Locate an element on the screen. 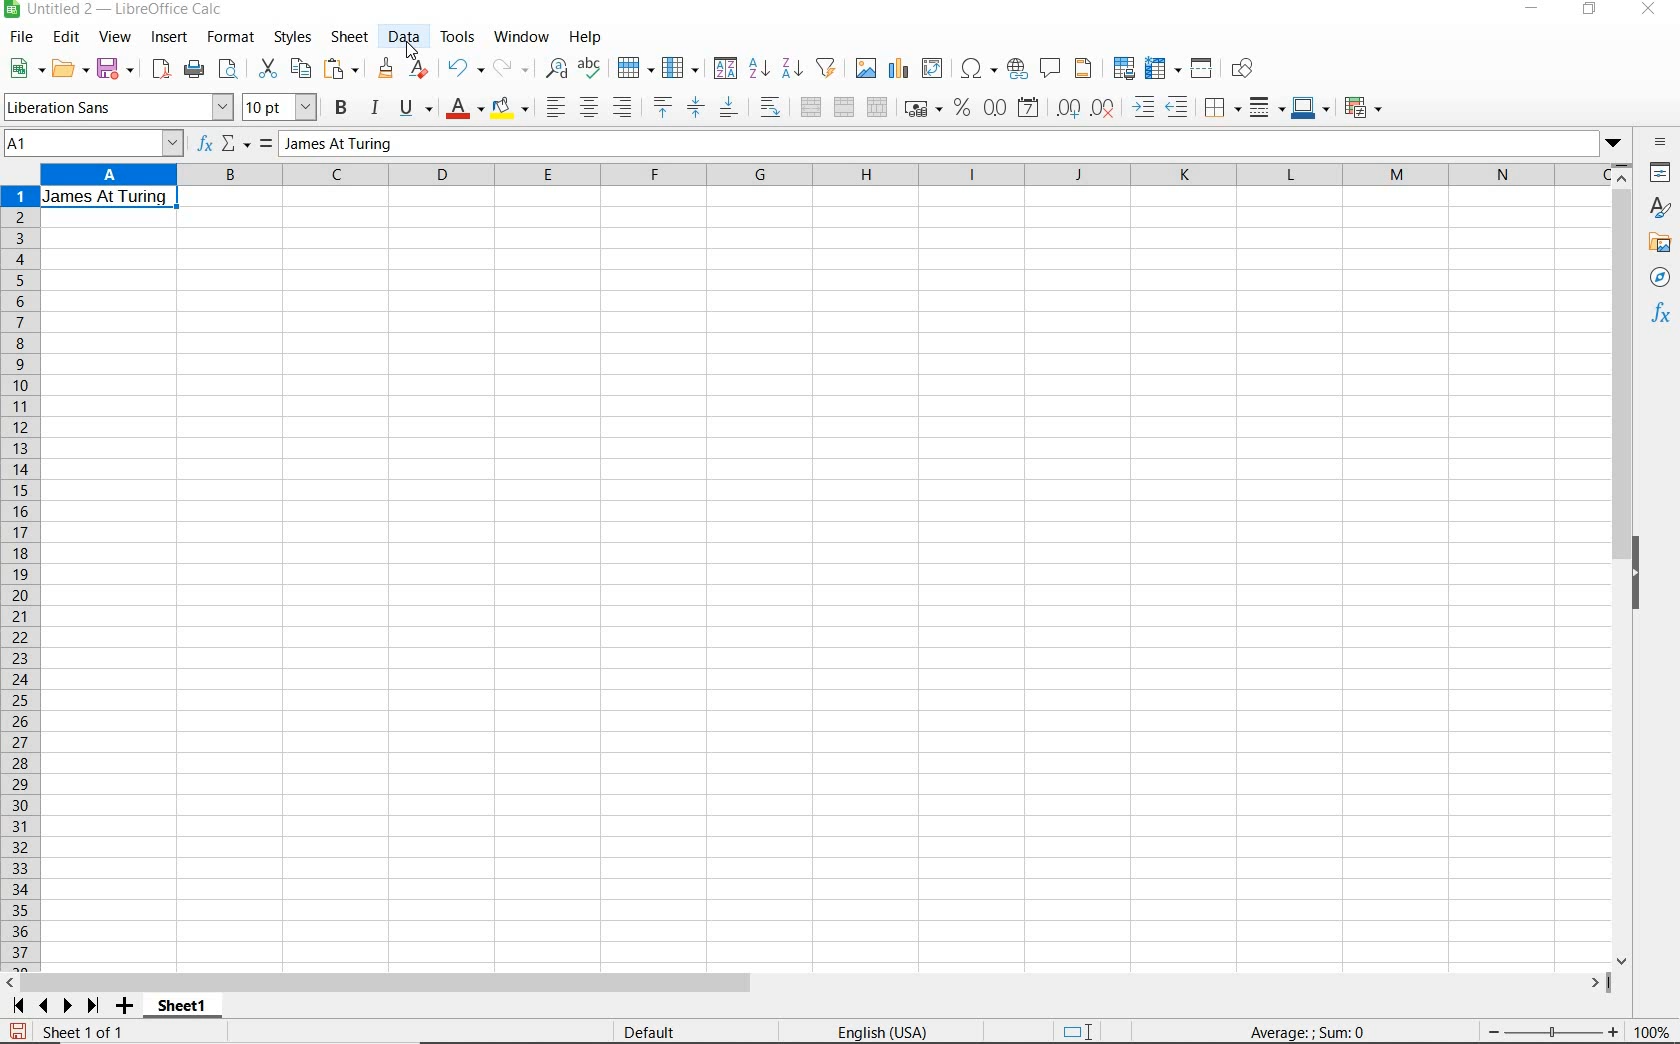 The image size is (1680, 1044). increase indent is located at coordinates (1146, 107).